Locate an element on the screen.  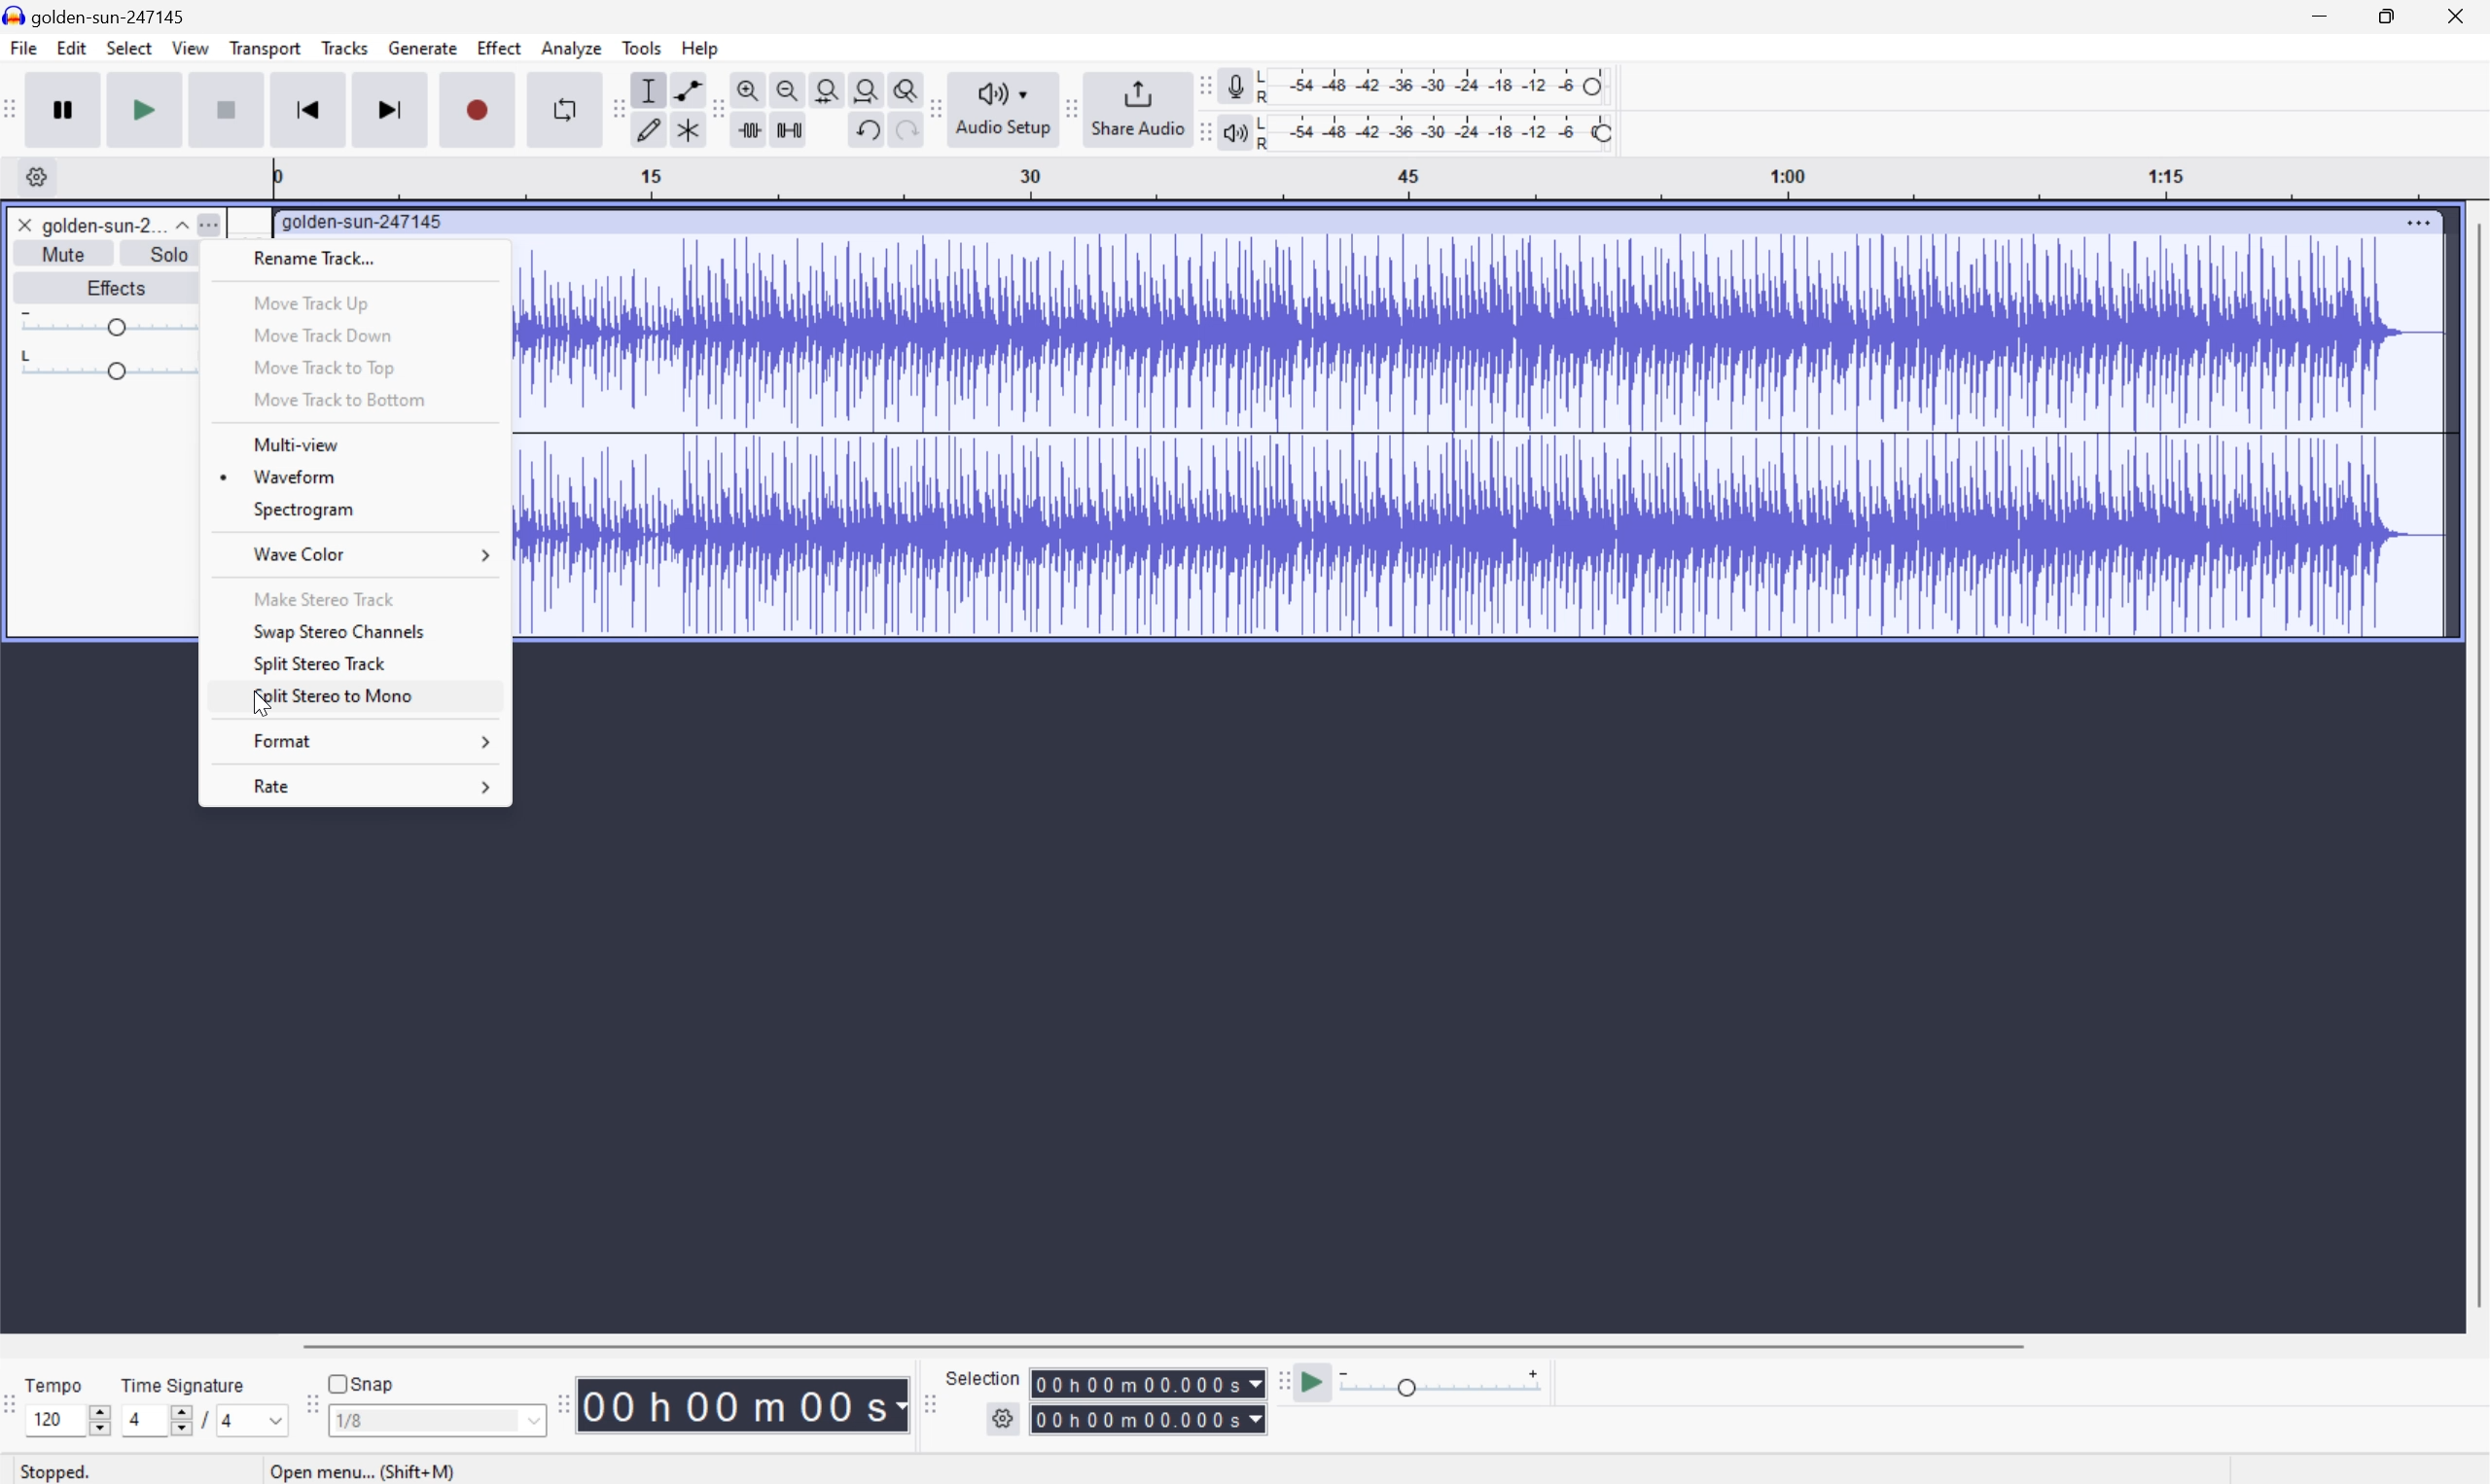
Move Track Down is located at coordinates (319, 334).